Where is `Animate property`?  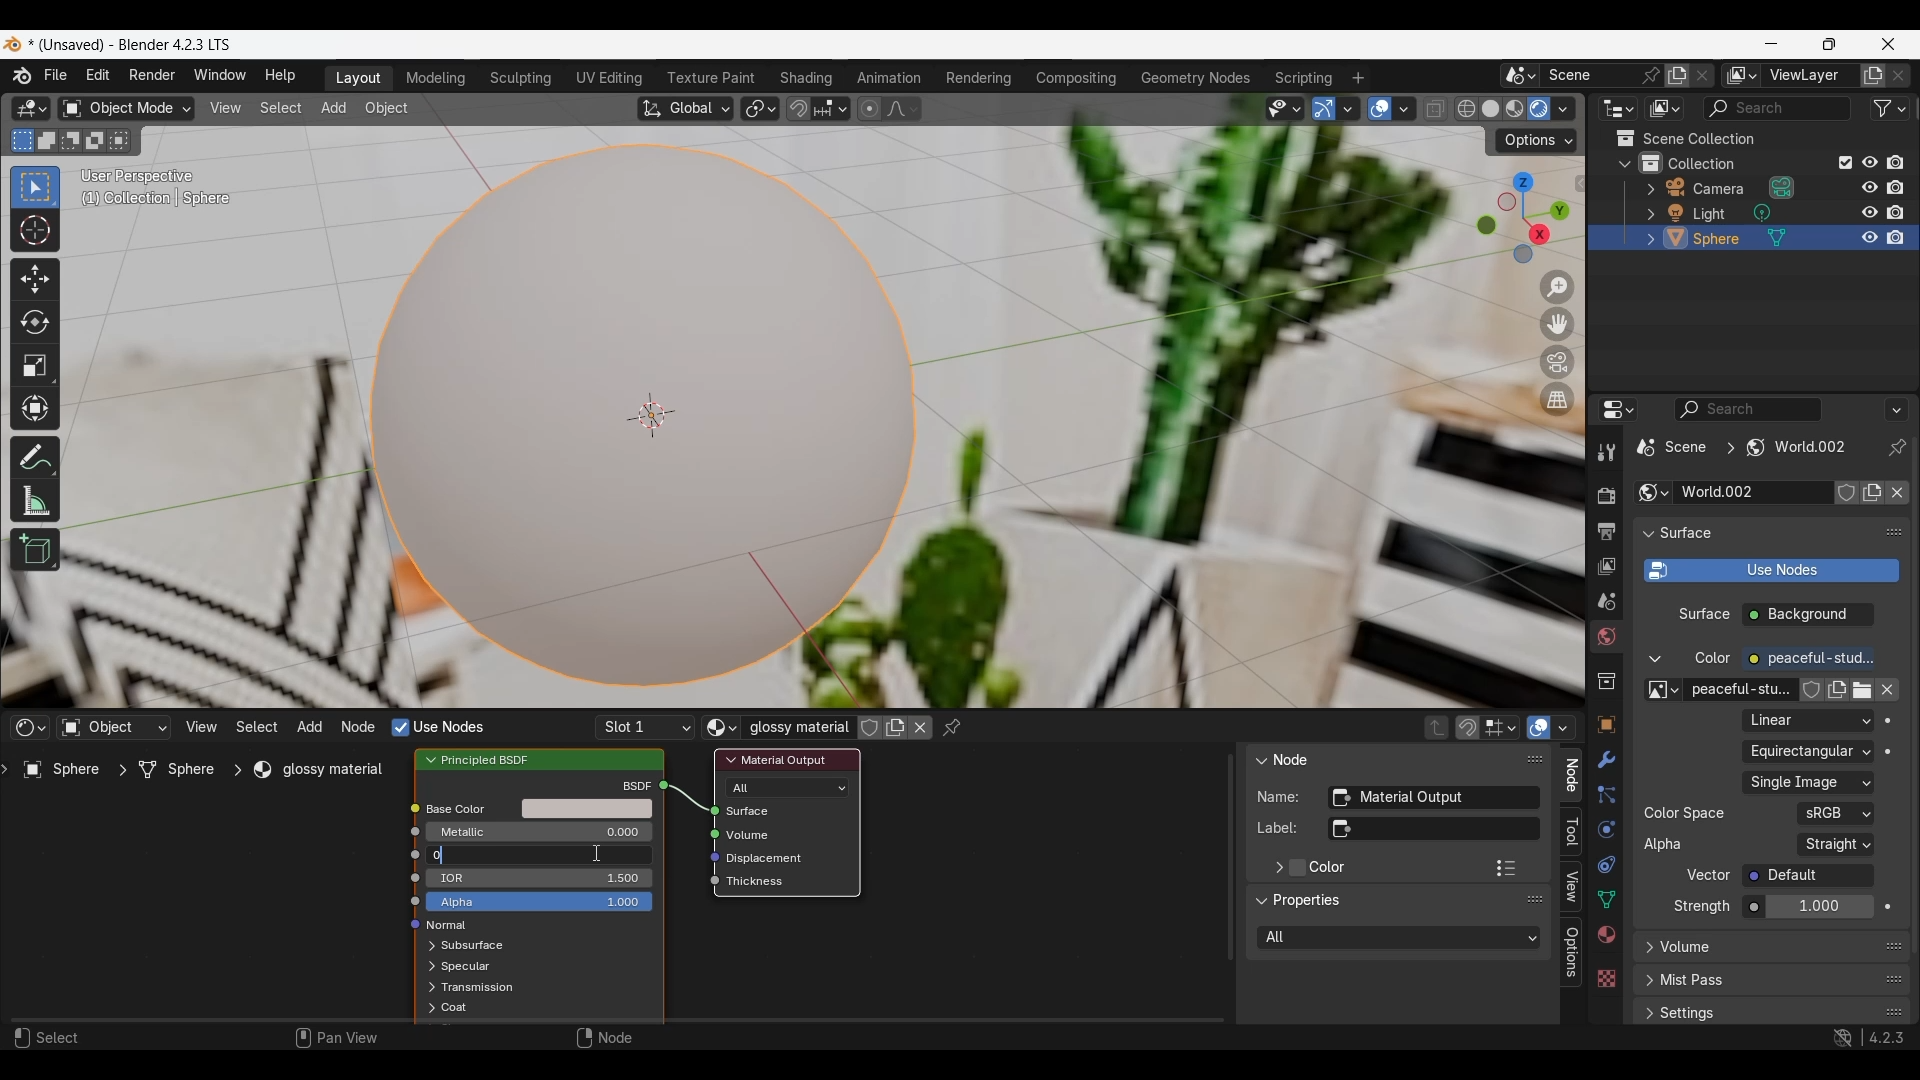
Animate property is located at coordinates (1888, 721).